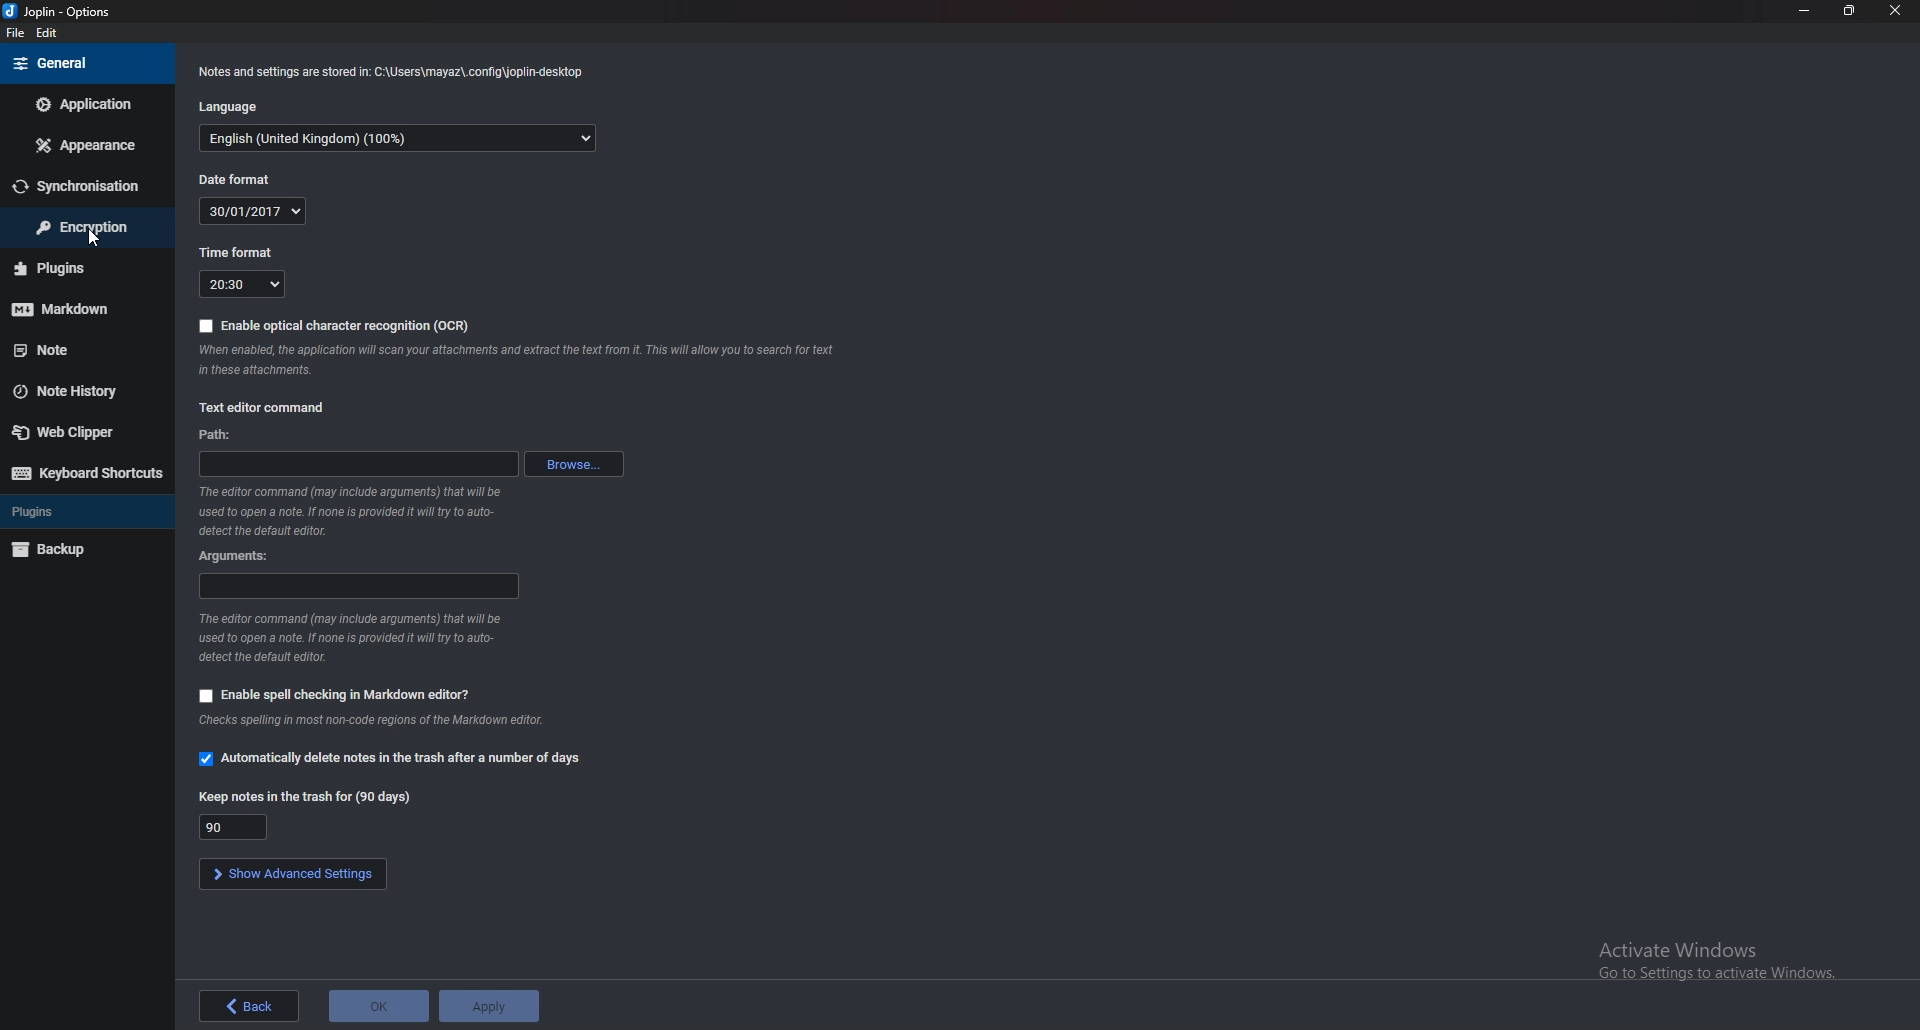 Image resolution: width=1920 pixels, height=1030 pixels. I want to click on note, so click(83, 352).